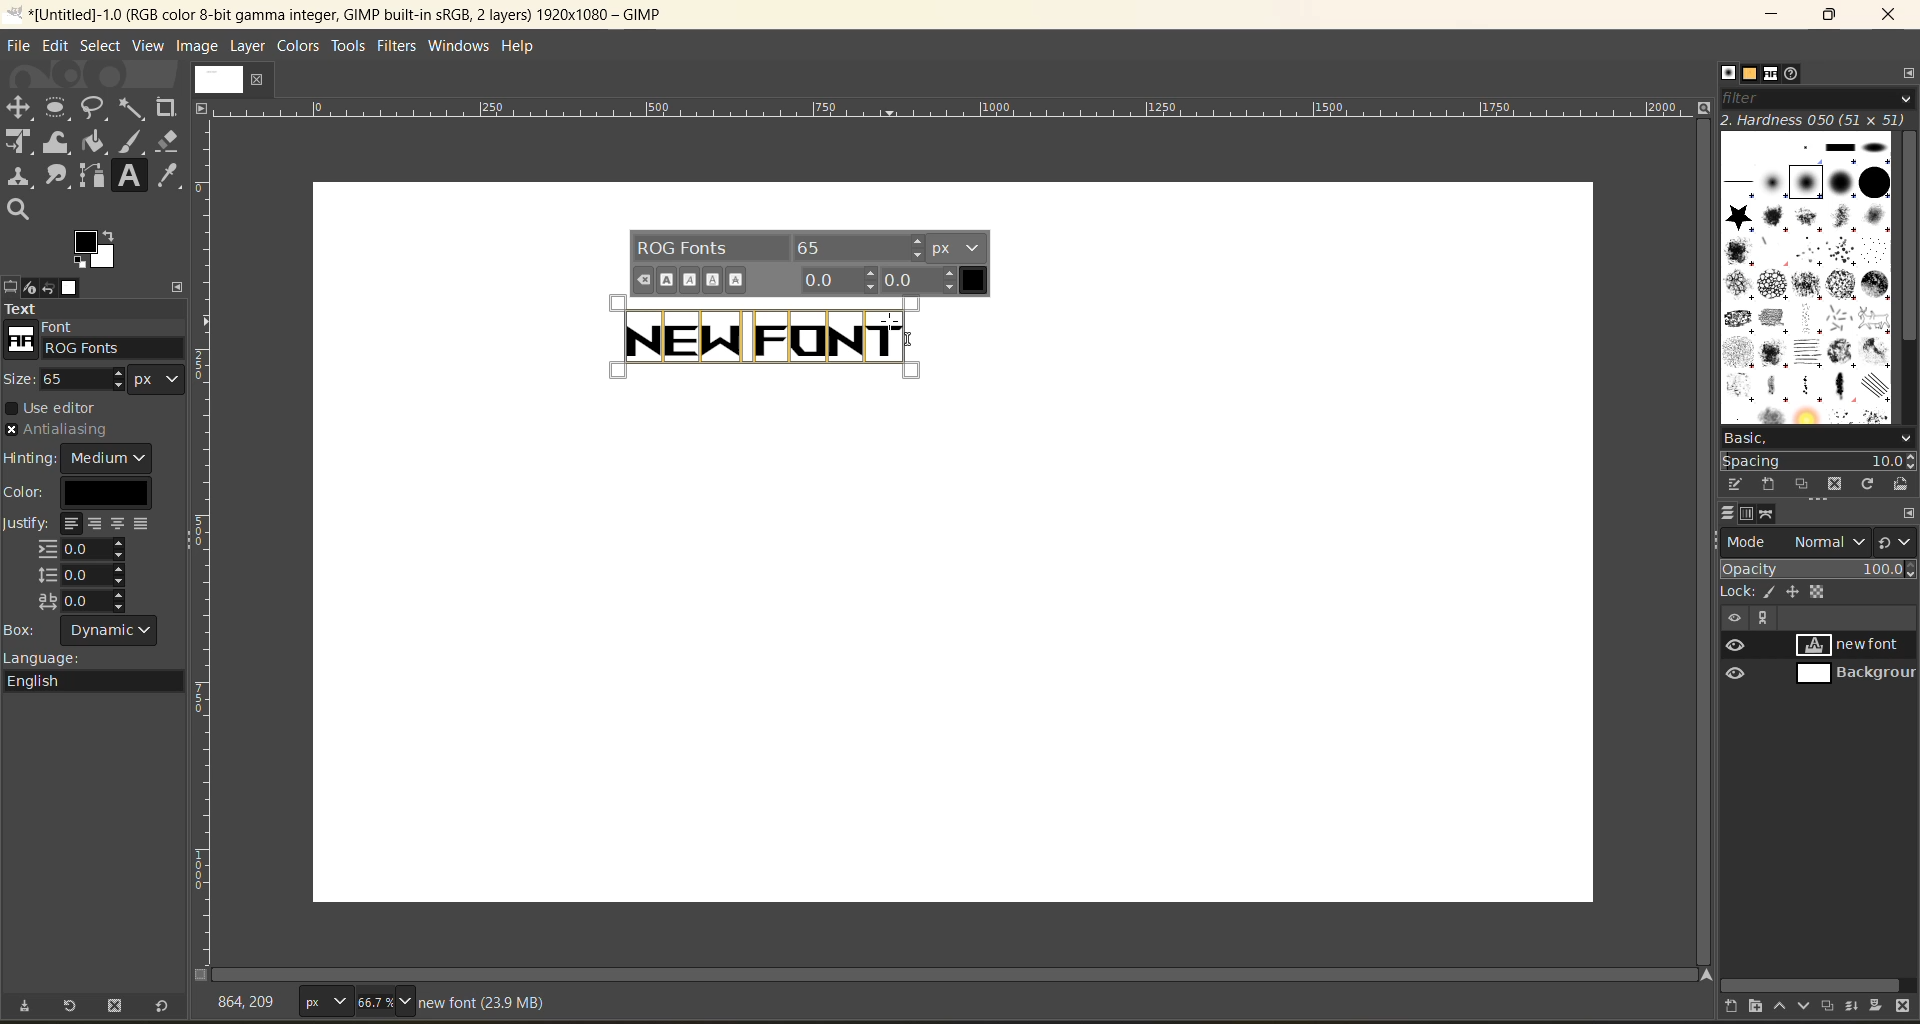 Image resolution: width=1920 pixels, height=1024 pixels. Describe the element at coordinates (295, 46) in the screenshot. I see `colors` at that location.